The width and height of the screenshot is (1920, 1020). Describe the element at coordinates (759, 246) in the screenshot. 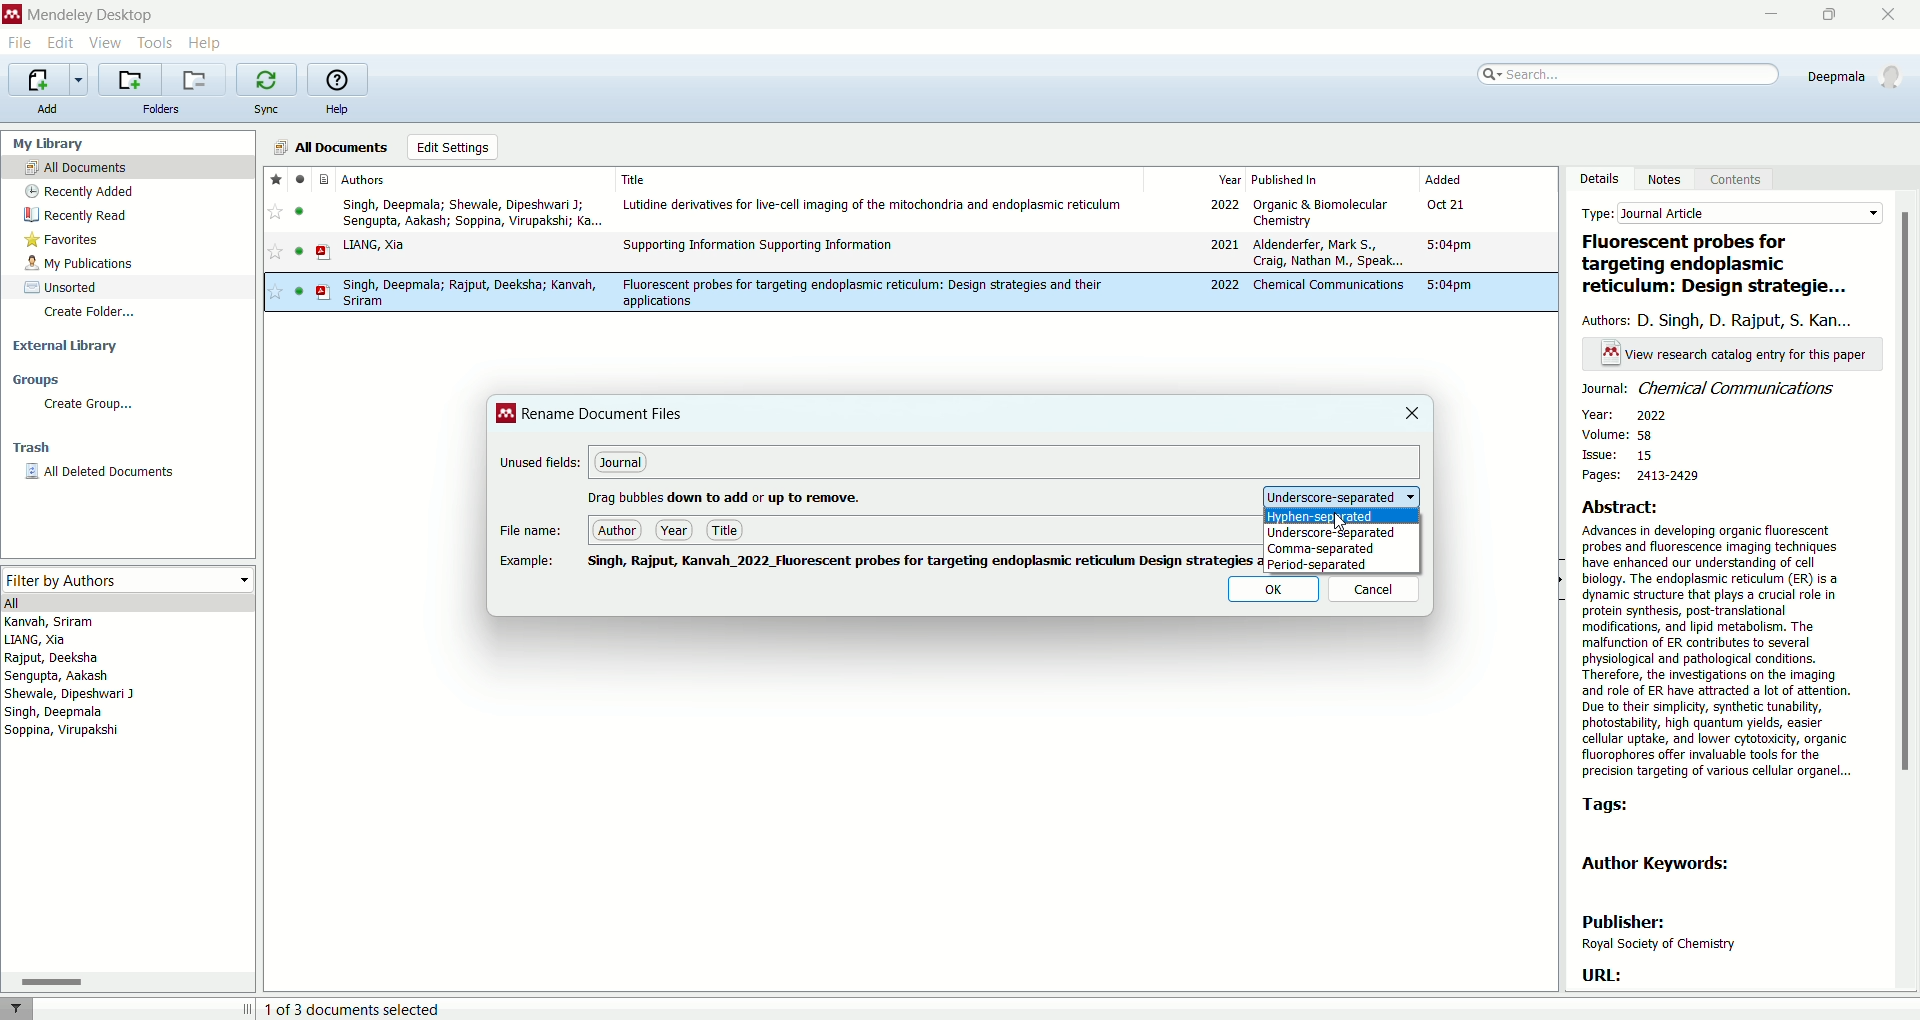

I see `Supporting Information Supporting Information` at that location.